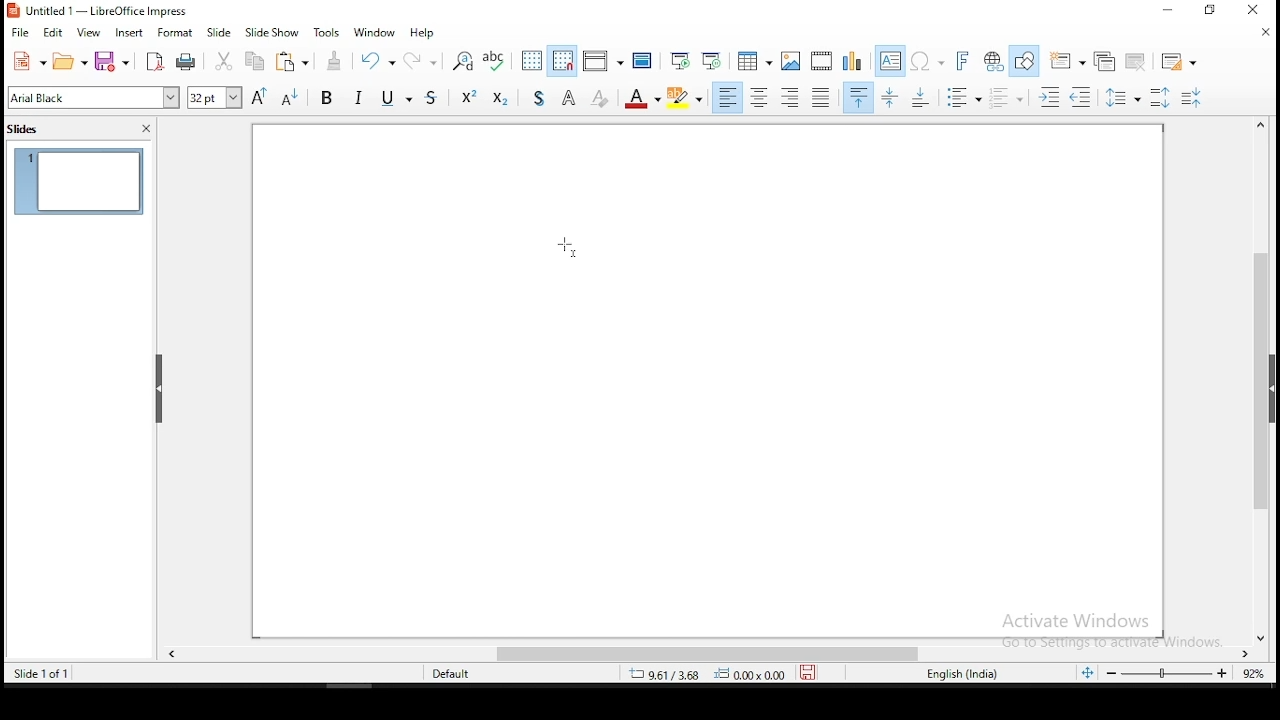 The height and width of the screenshot is (720, 1280). What do you see at coordinates (563, 59) in the screenshot?
I see `snap to grid` at bounding box center [563, 59].